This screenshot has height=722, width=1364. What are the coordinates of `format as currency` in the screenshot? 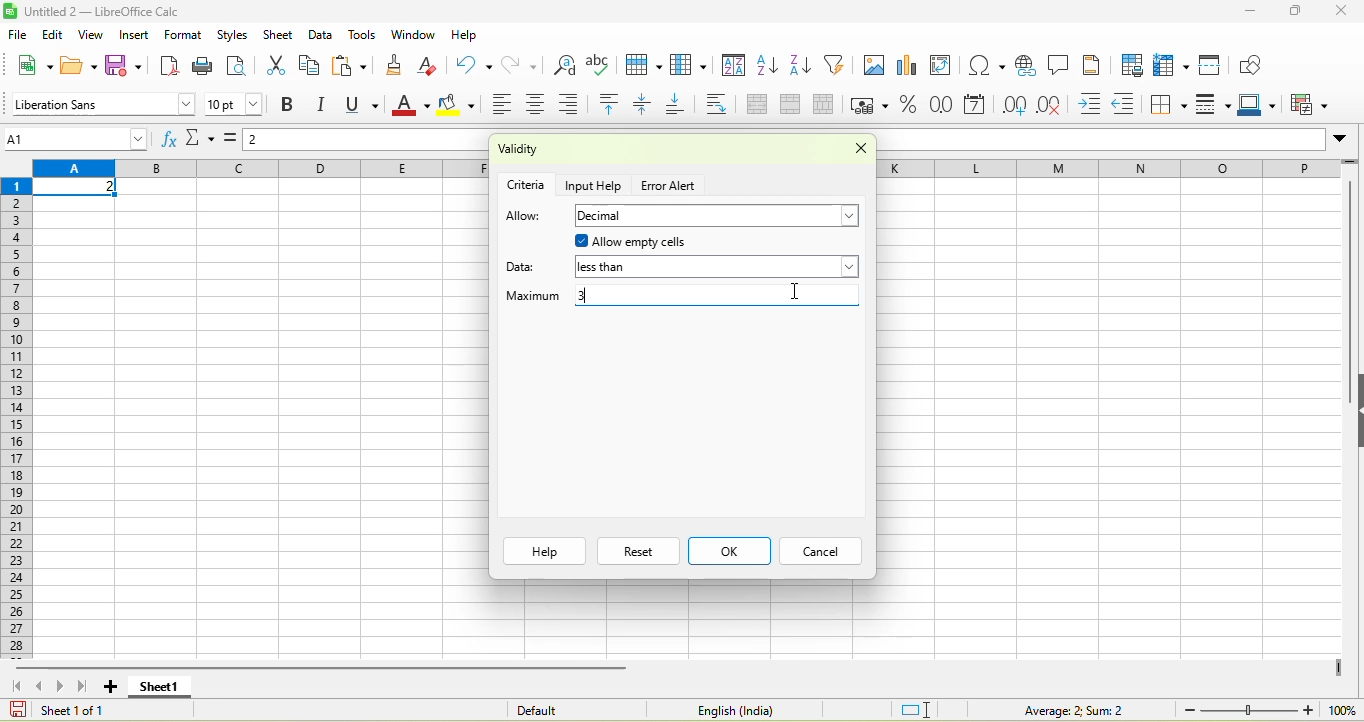 It's located at (871, 105).